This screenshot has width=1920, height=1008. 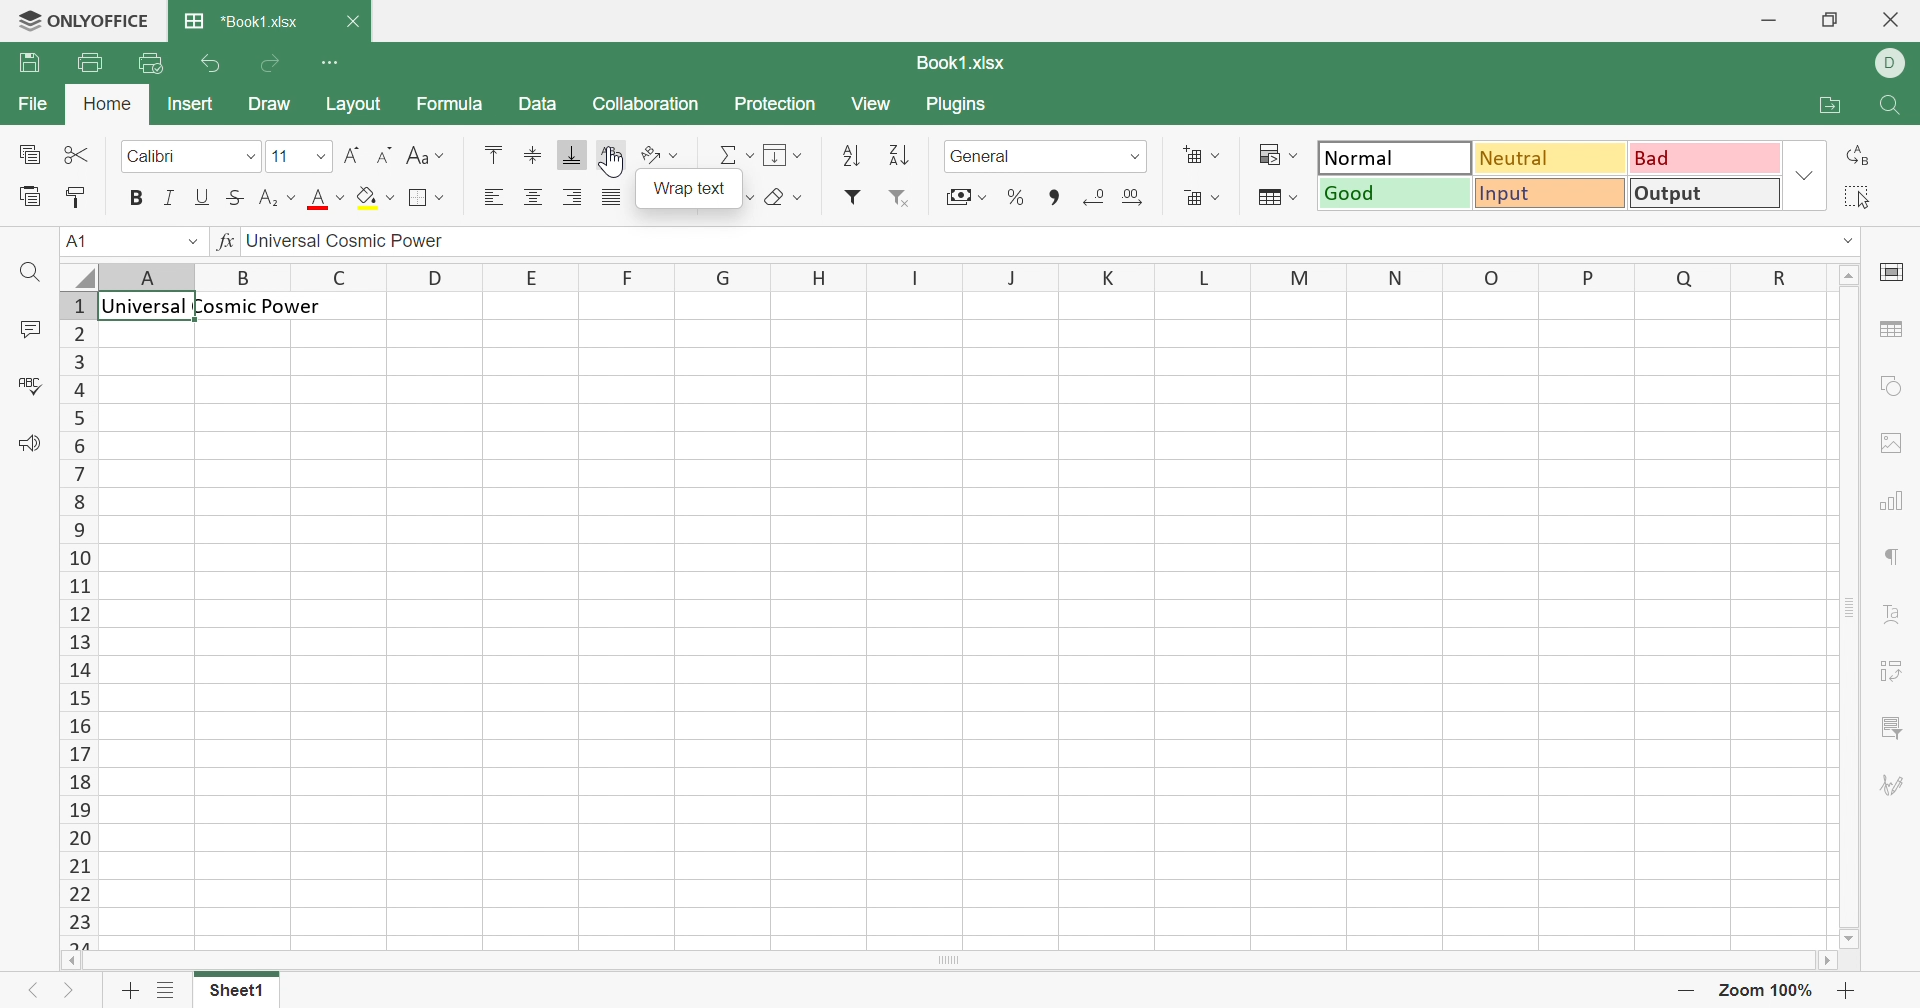 What do you see at coordinates (1893, 613) in the screenshot?
I see `Text Art settings` at bounding box center [1893, 613].